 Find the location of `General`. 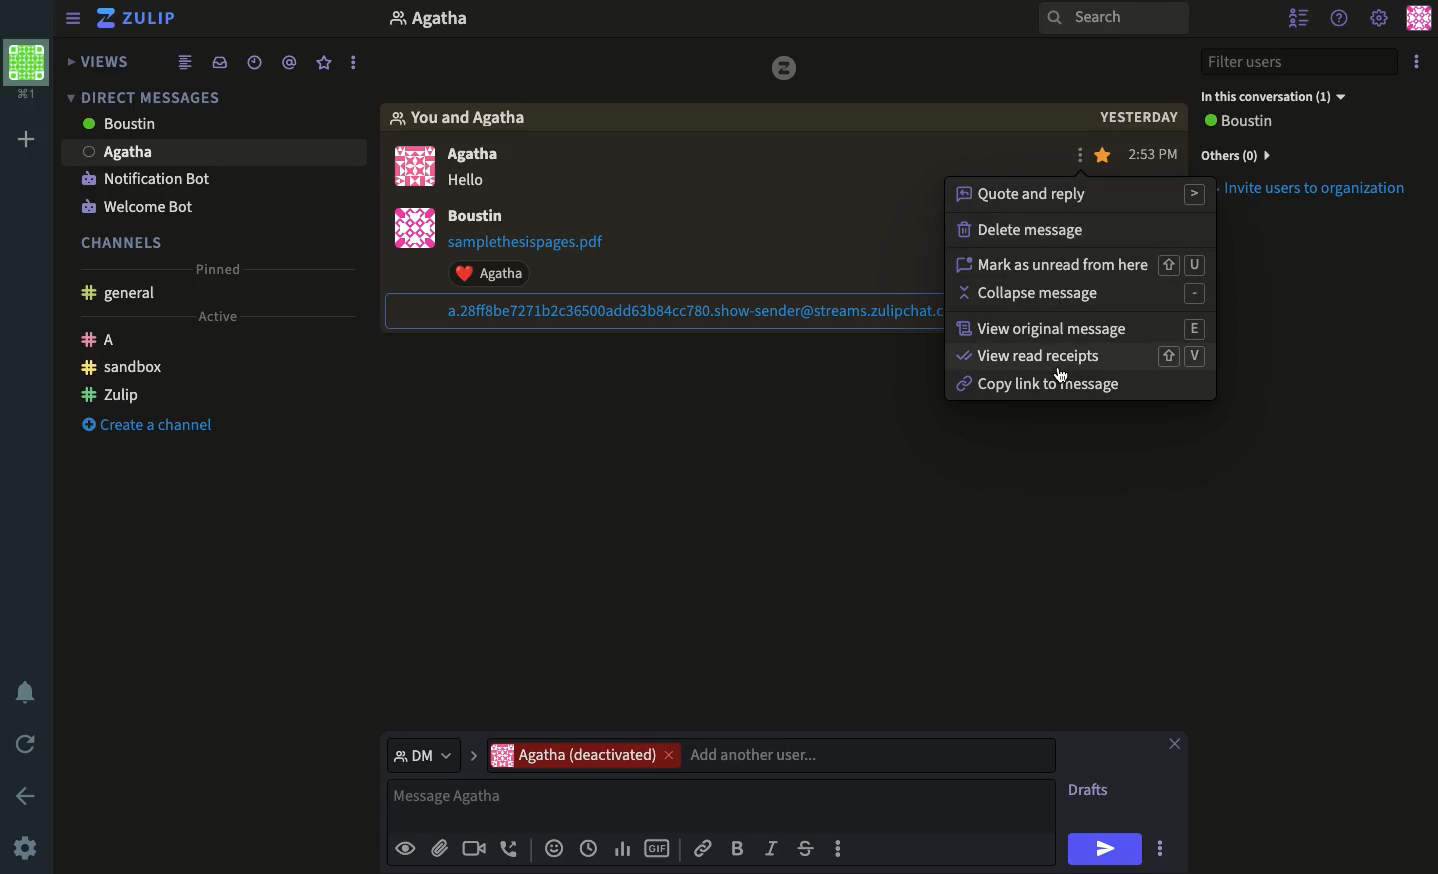

General is located at coordinates (122, 295).